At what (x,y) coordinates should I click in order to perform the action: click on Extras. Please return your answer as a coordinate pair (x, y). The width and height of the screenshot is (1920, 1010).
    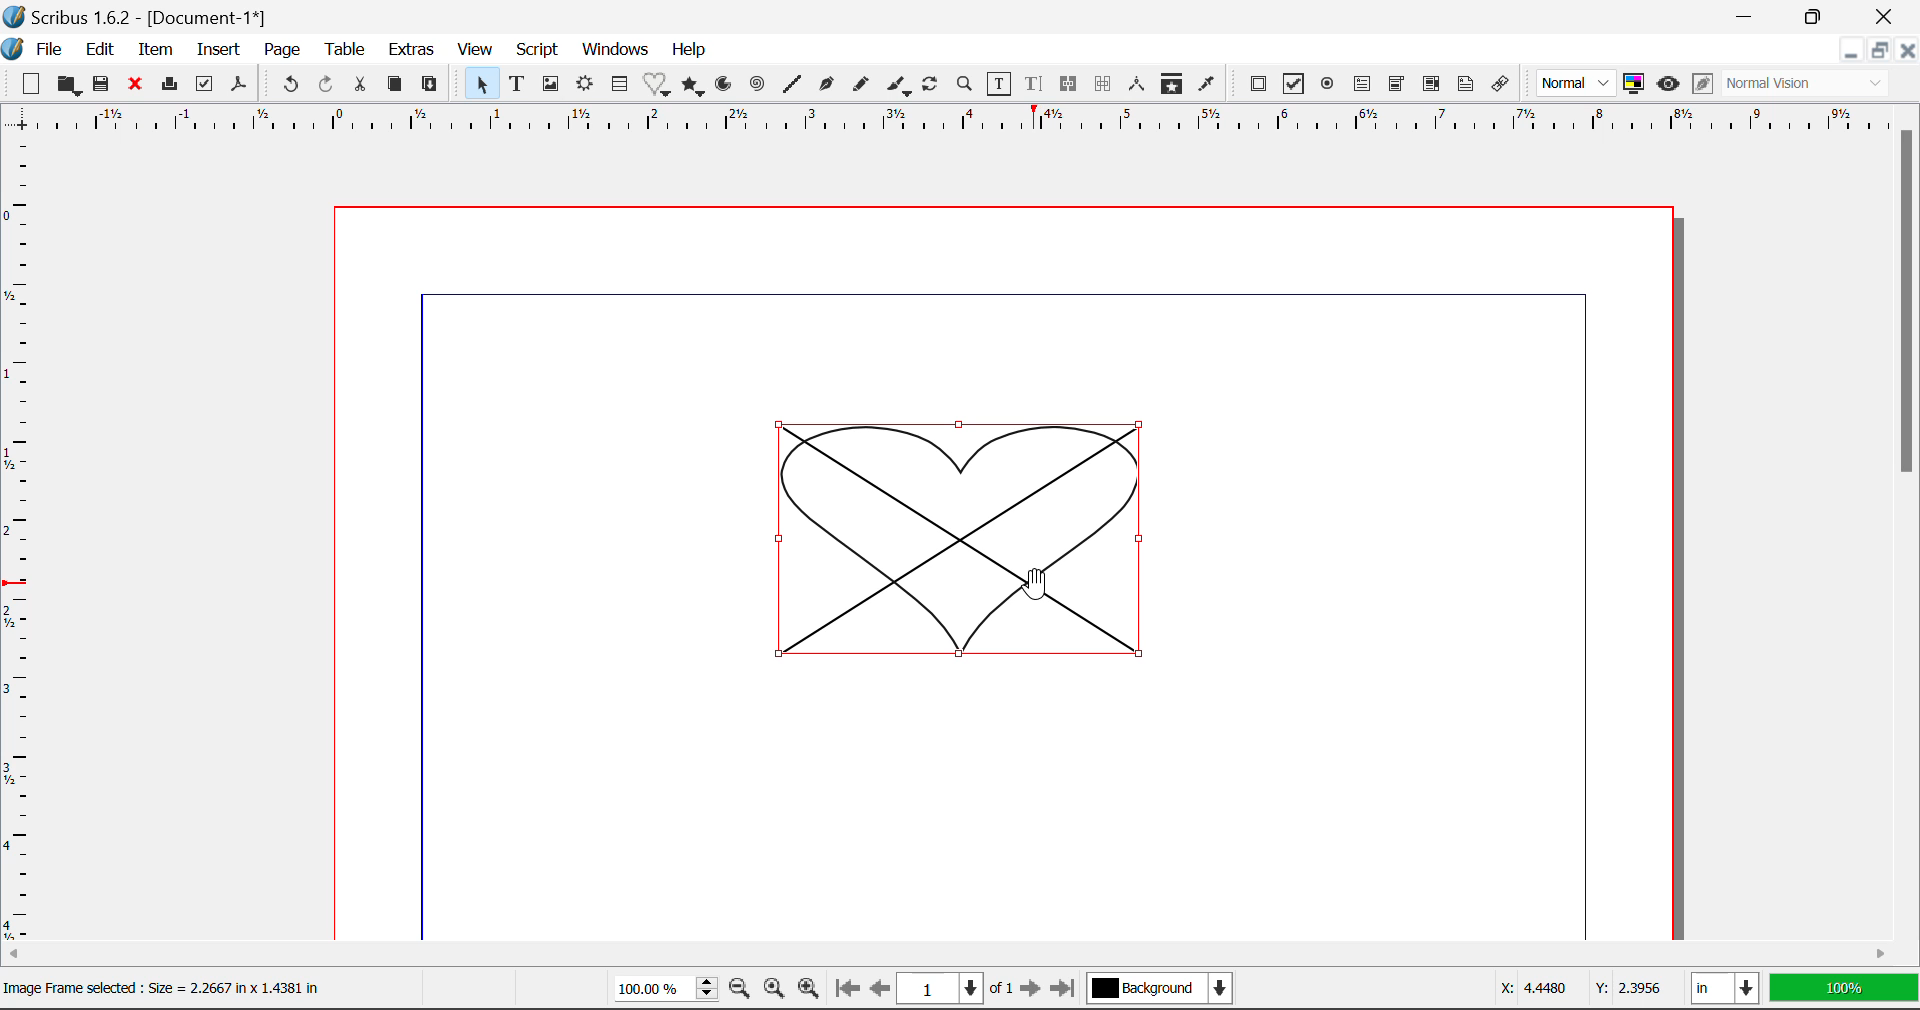
    Looking at the image, I should click on (415, 51).